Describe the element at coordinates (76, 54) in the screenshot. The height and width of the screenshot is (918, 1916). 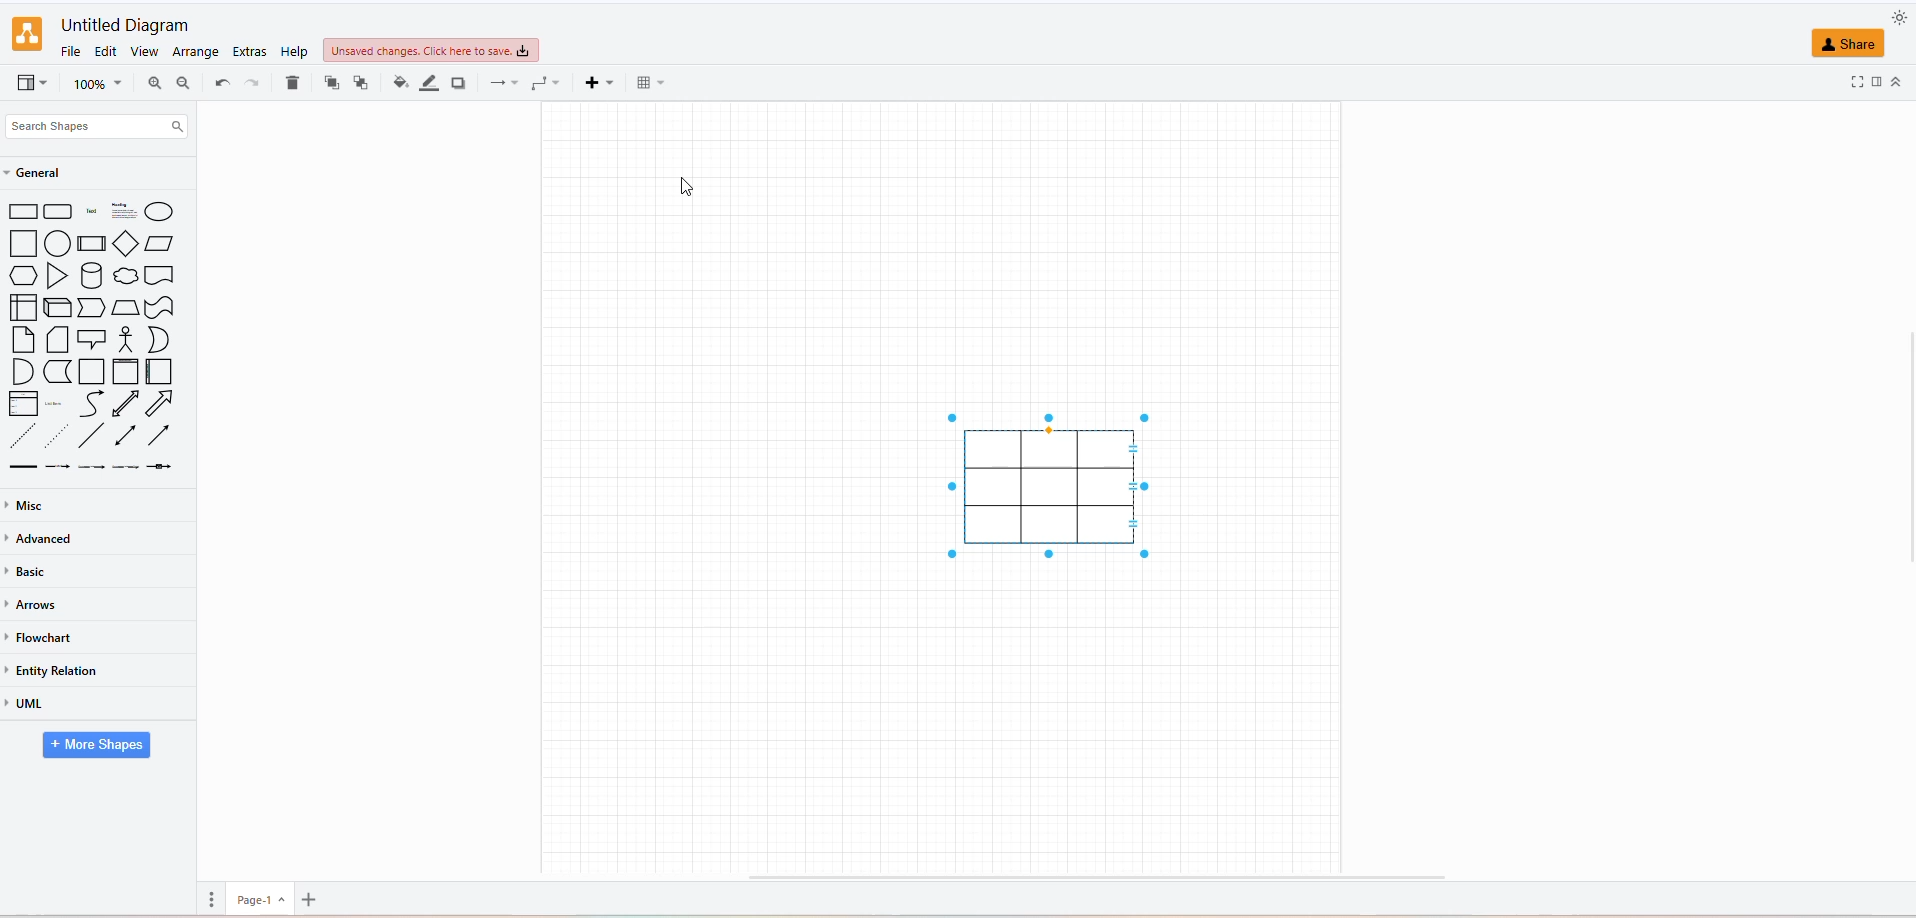
I see `file` at that location.